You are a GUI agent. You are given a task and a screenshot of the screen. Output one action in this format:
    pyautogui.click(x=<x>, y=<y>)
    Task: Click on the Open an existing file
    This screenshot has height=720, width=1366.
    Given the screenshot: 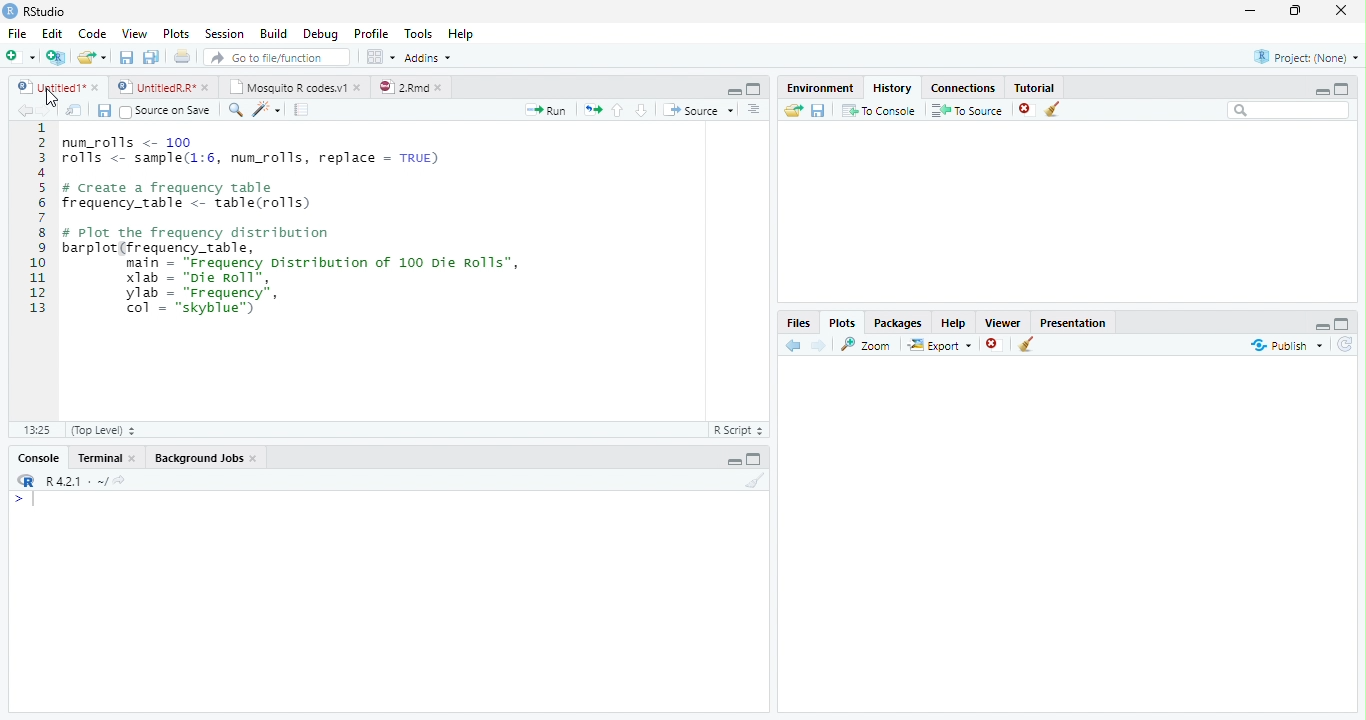 What is the action you would take?
    pyautogui.click(x=92, y=57)
    